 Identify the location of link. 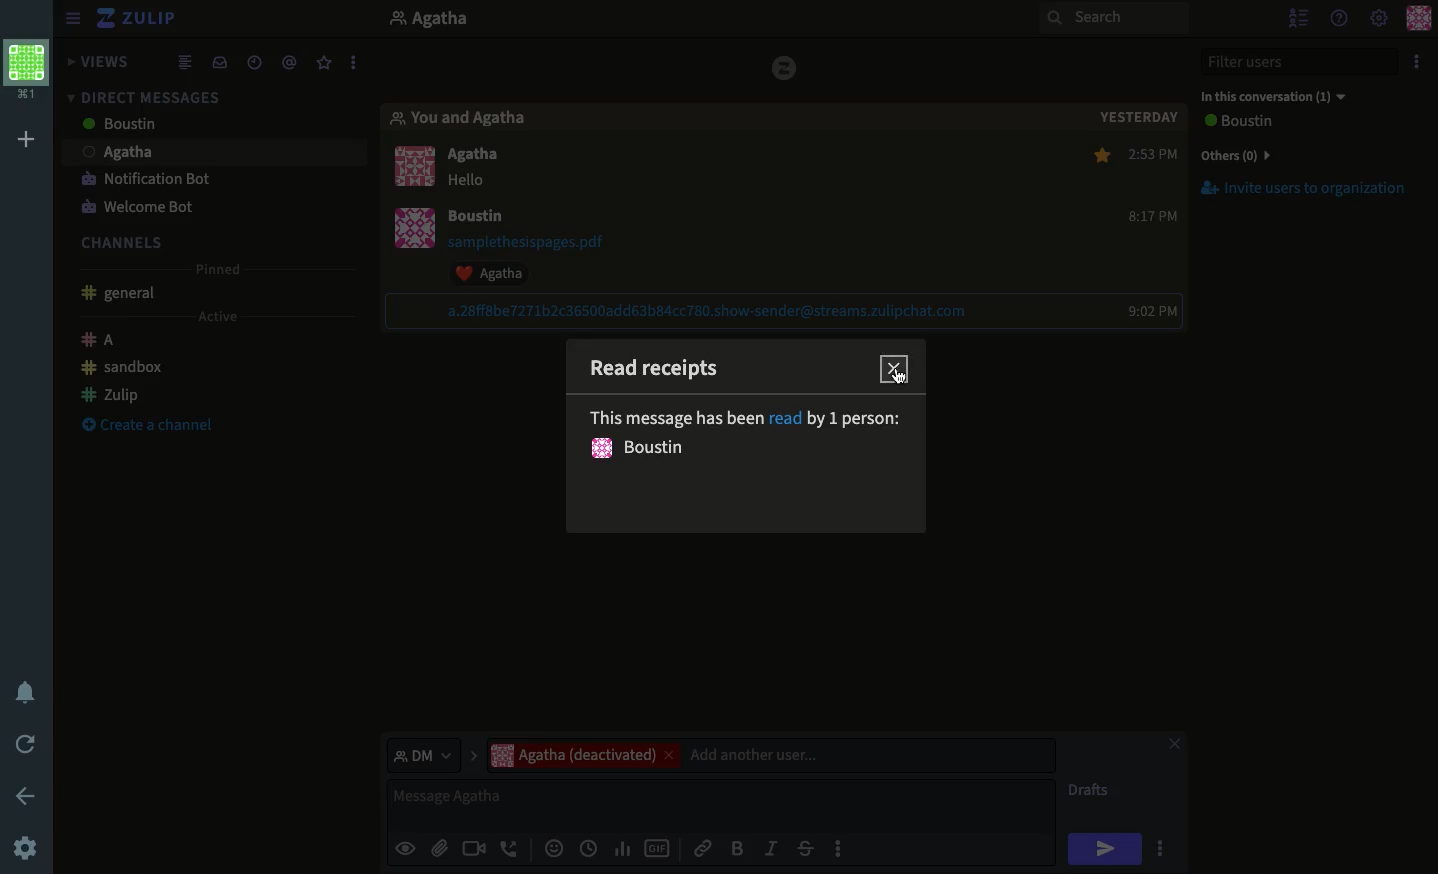
(709, 311).